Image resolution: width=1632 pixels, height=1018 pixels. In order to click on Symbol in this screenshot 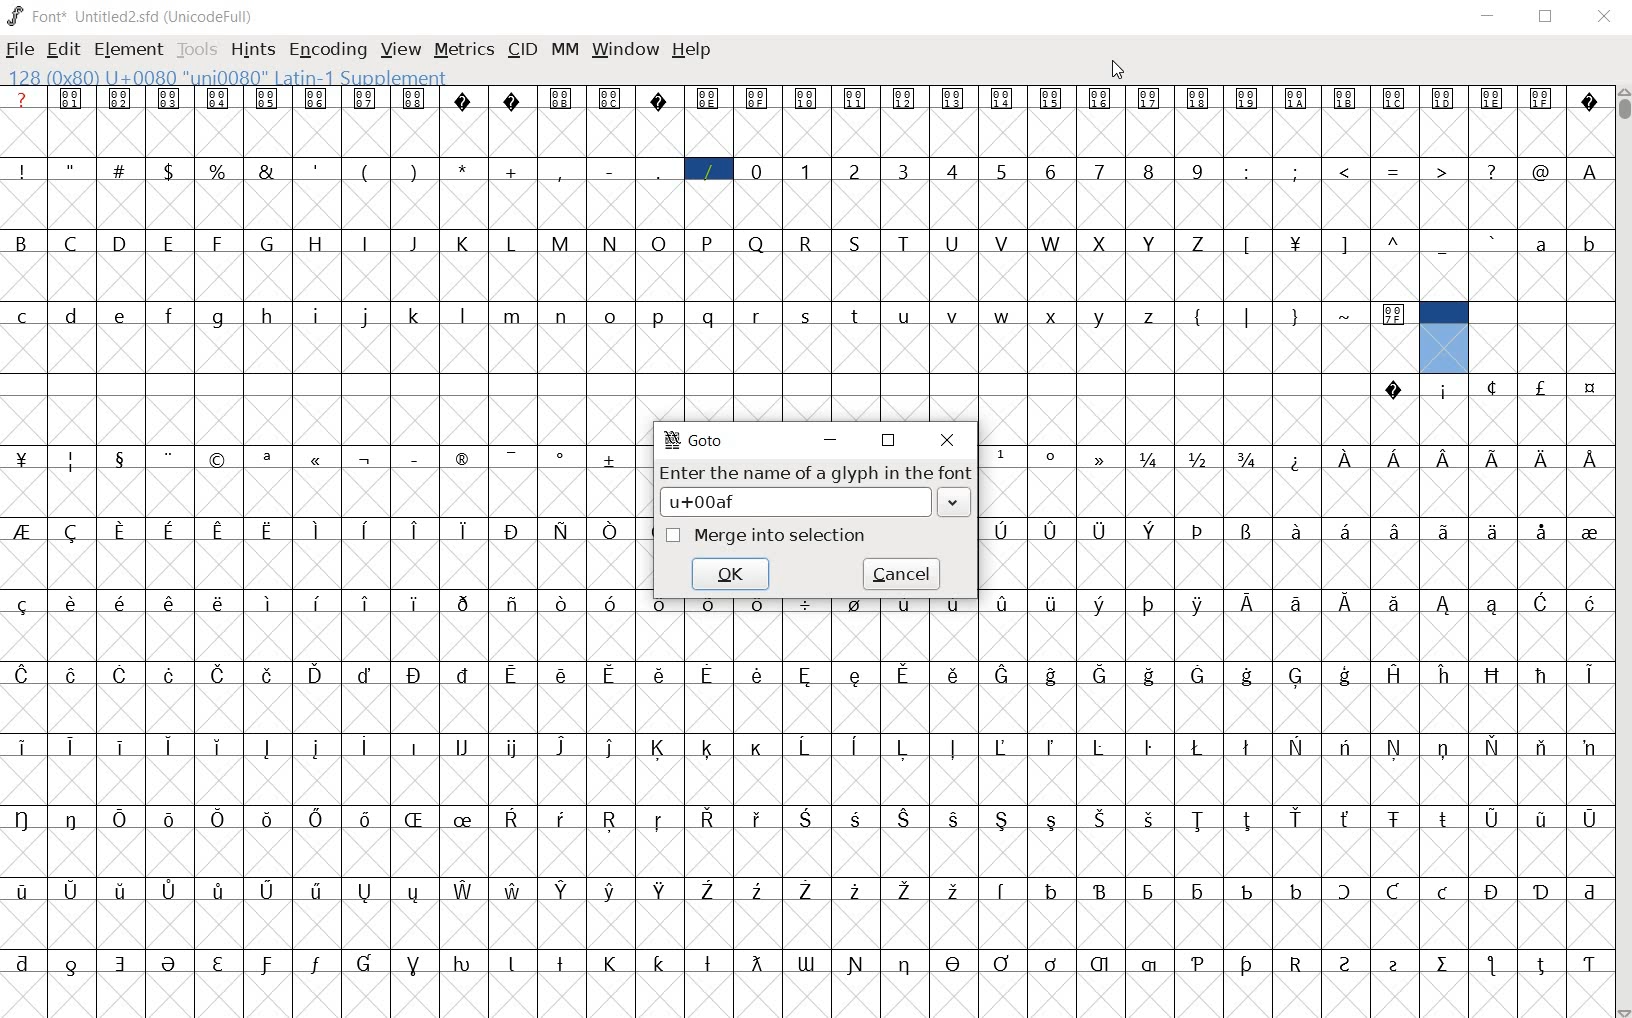, I will do `click(74, 961)`.